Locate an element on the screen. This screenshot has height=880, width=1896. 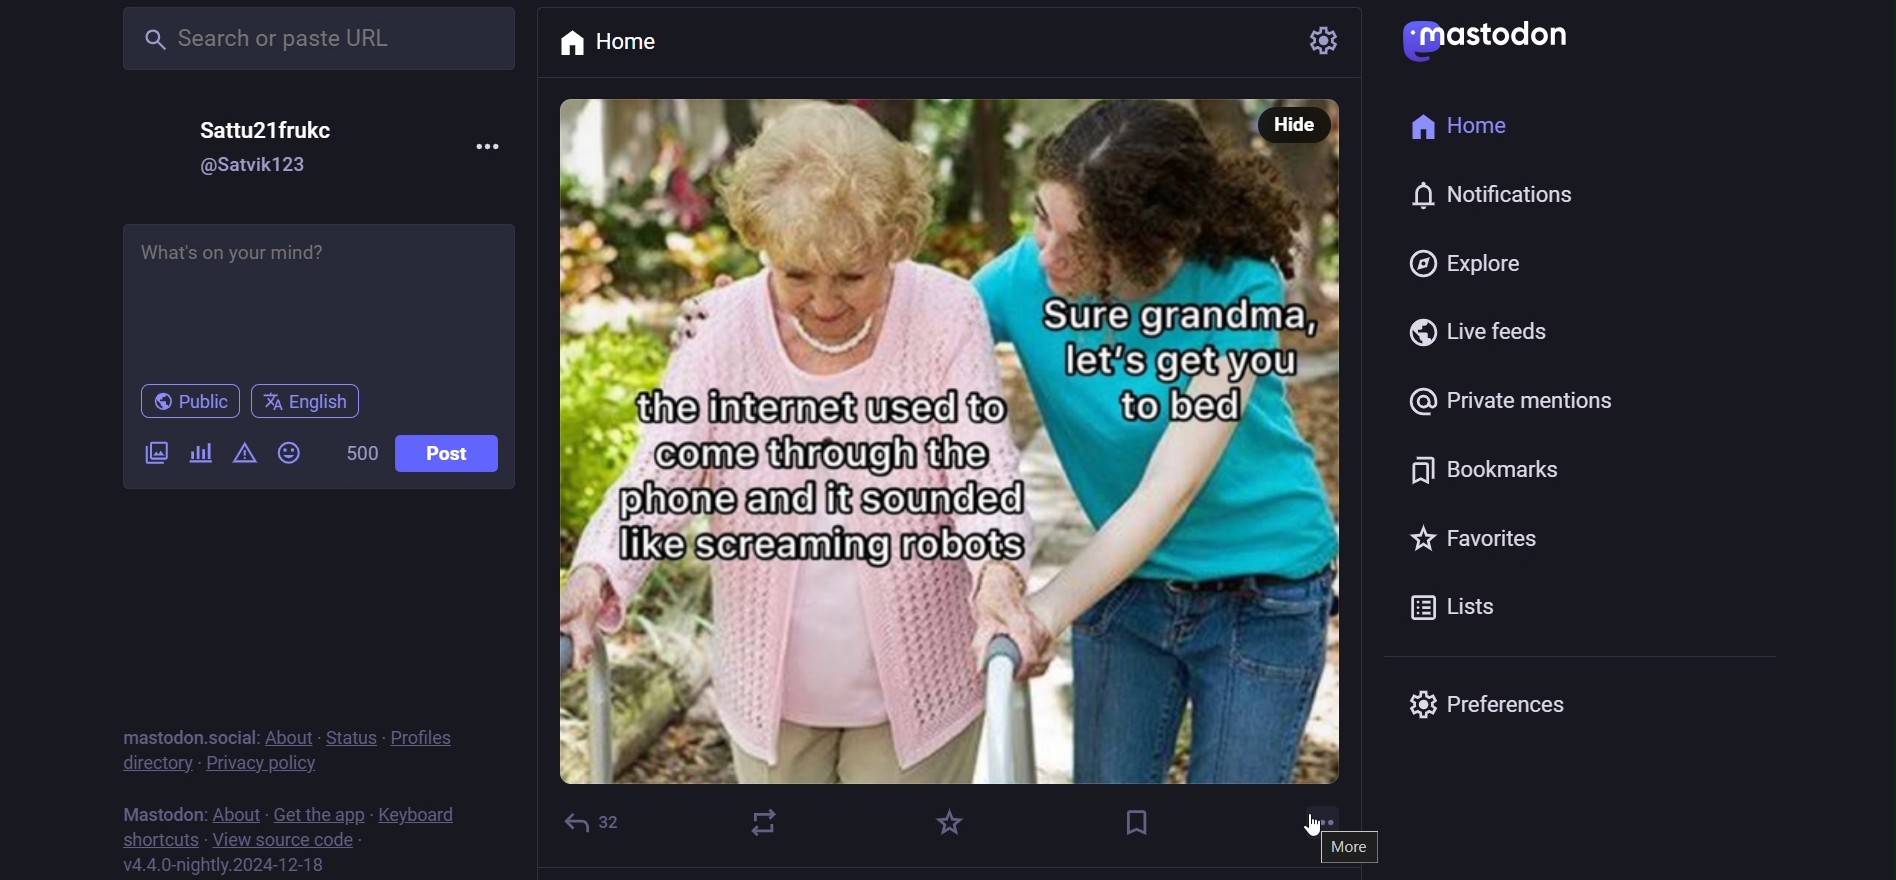
content warning is located at coordinates (243, 453).